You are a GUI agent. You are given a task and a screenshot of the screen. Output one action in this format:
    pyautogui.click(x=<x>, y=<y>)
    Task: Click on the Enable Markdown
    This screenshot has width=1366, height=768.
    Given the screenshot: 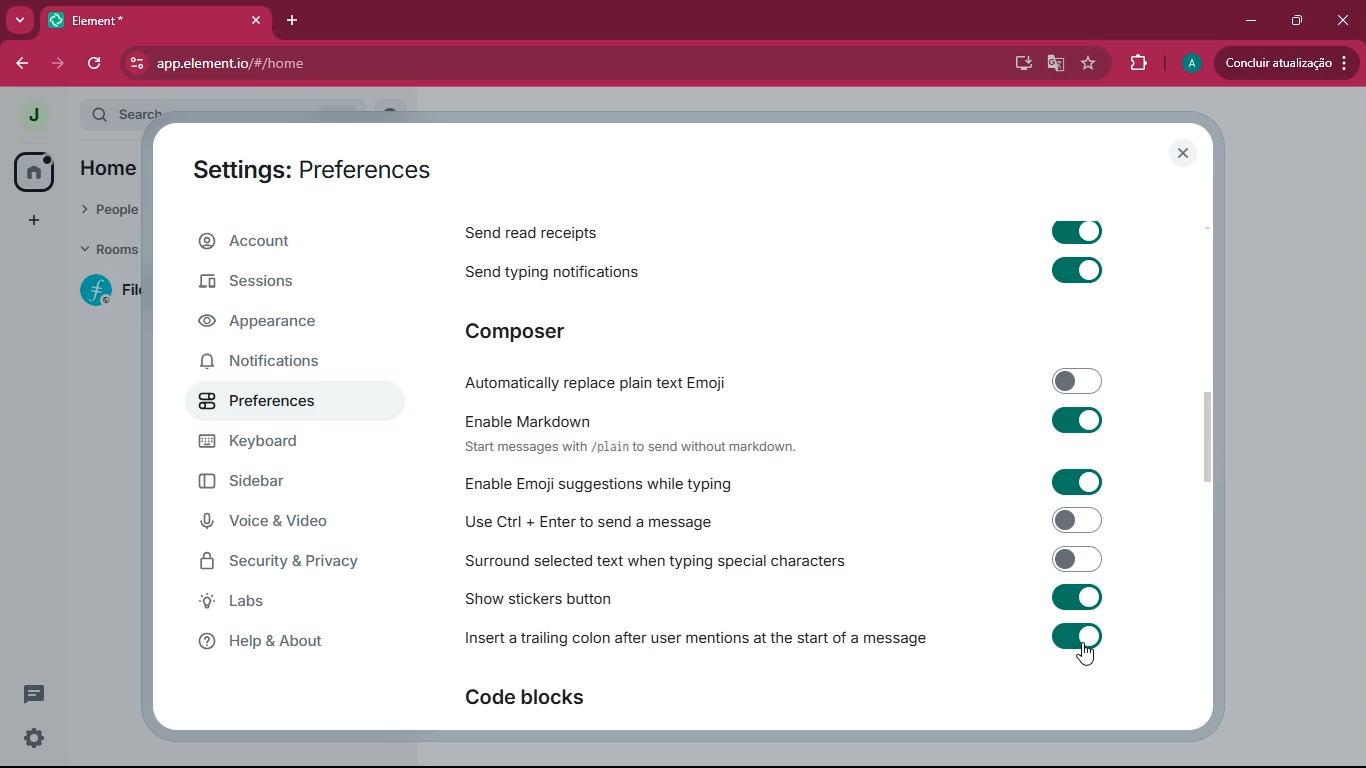 What is the action you would take?
    pyautogui.click(x=775, y=419)
    